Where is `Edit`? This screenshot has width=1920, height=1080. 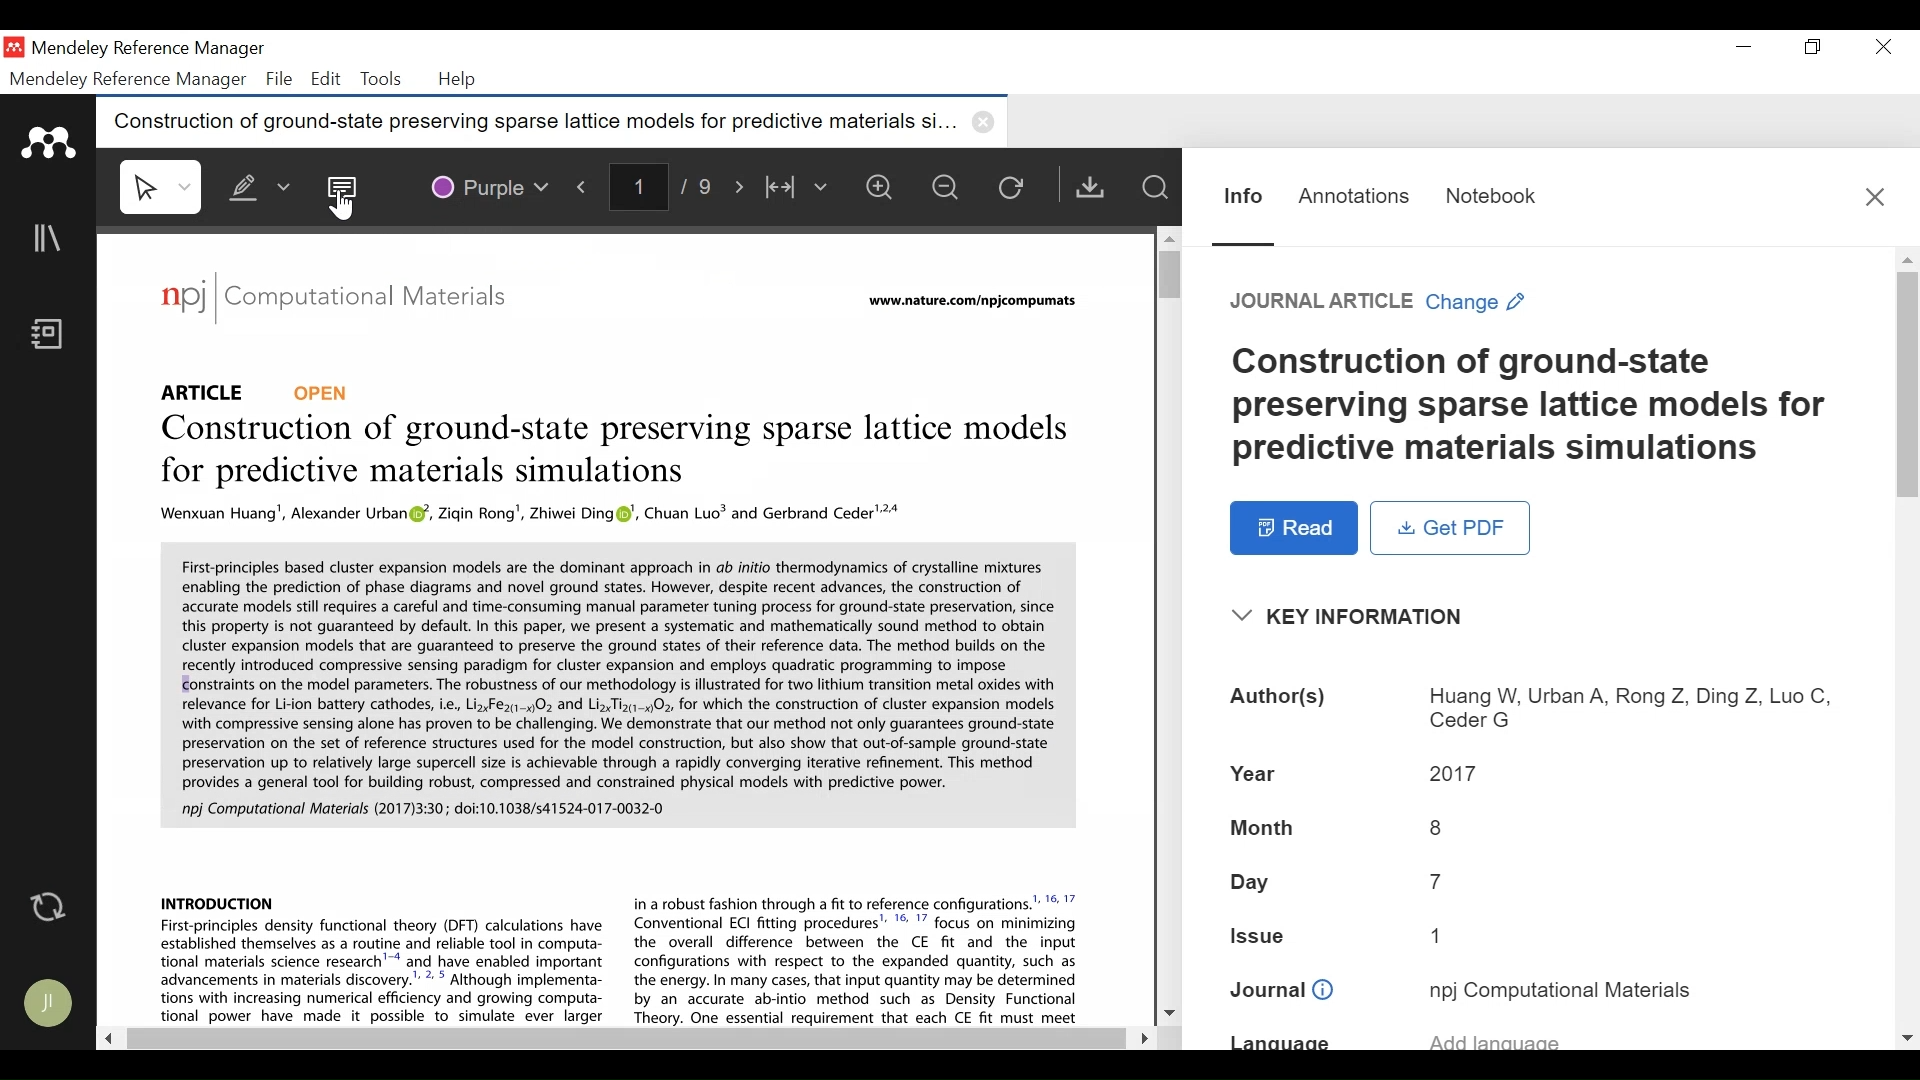 Edit is located at coordinates (326, 79).